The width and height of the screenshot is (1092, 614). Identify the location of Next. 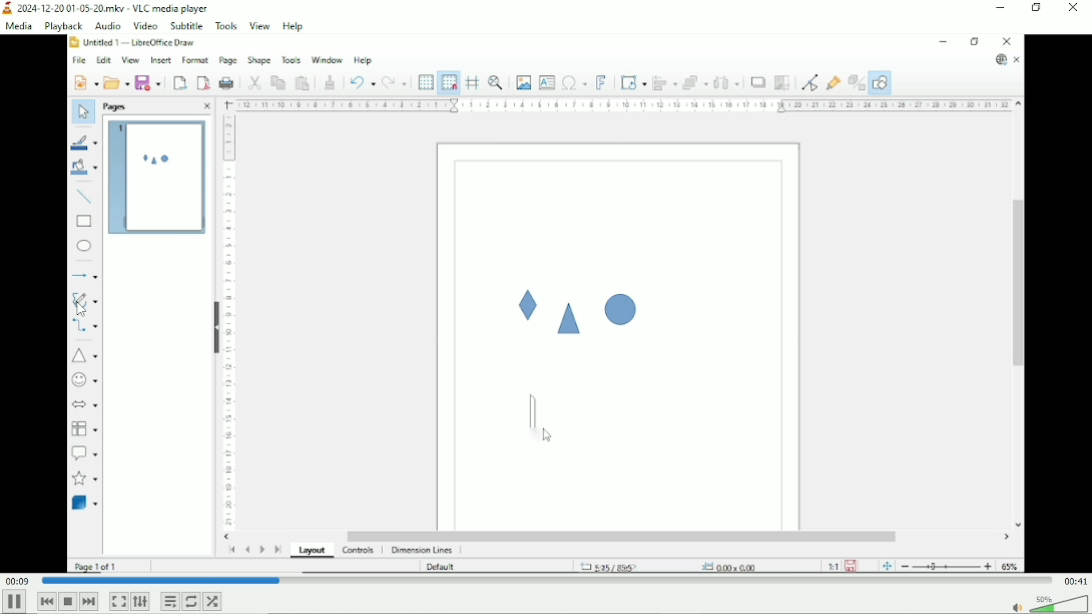
(89, 602).